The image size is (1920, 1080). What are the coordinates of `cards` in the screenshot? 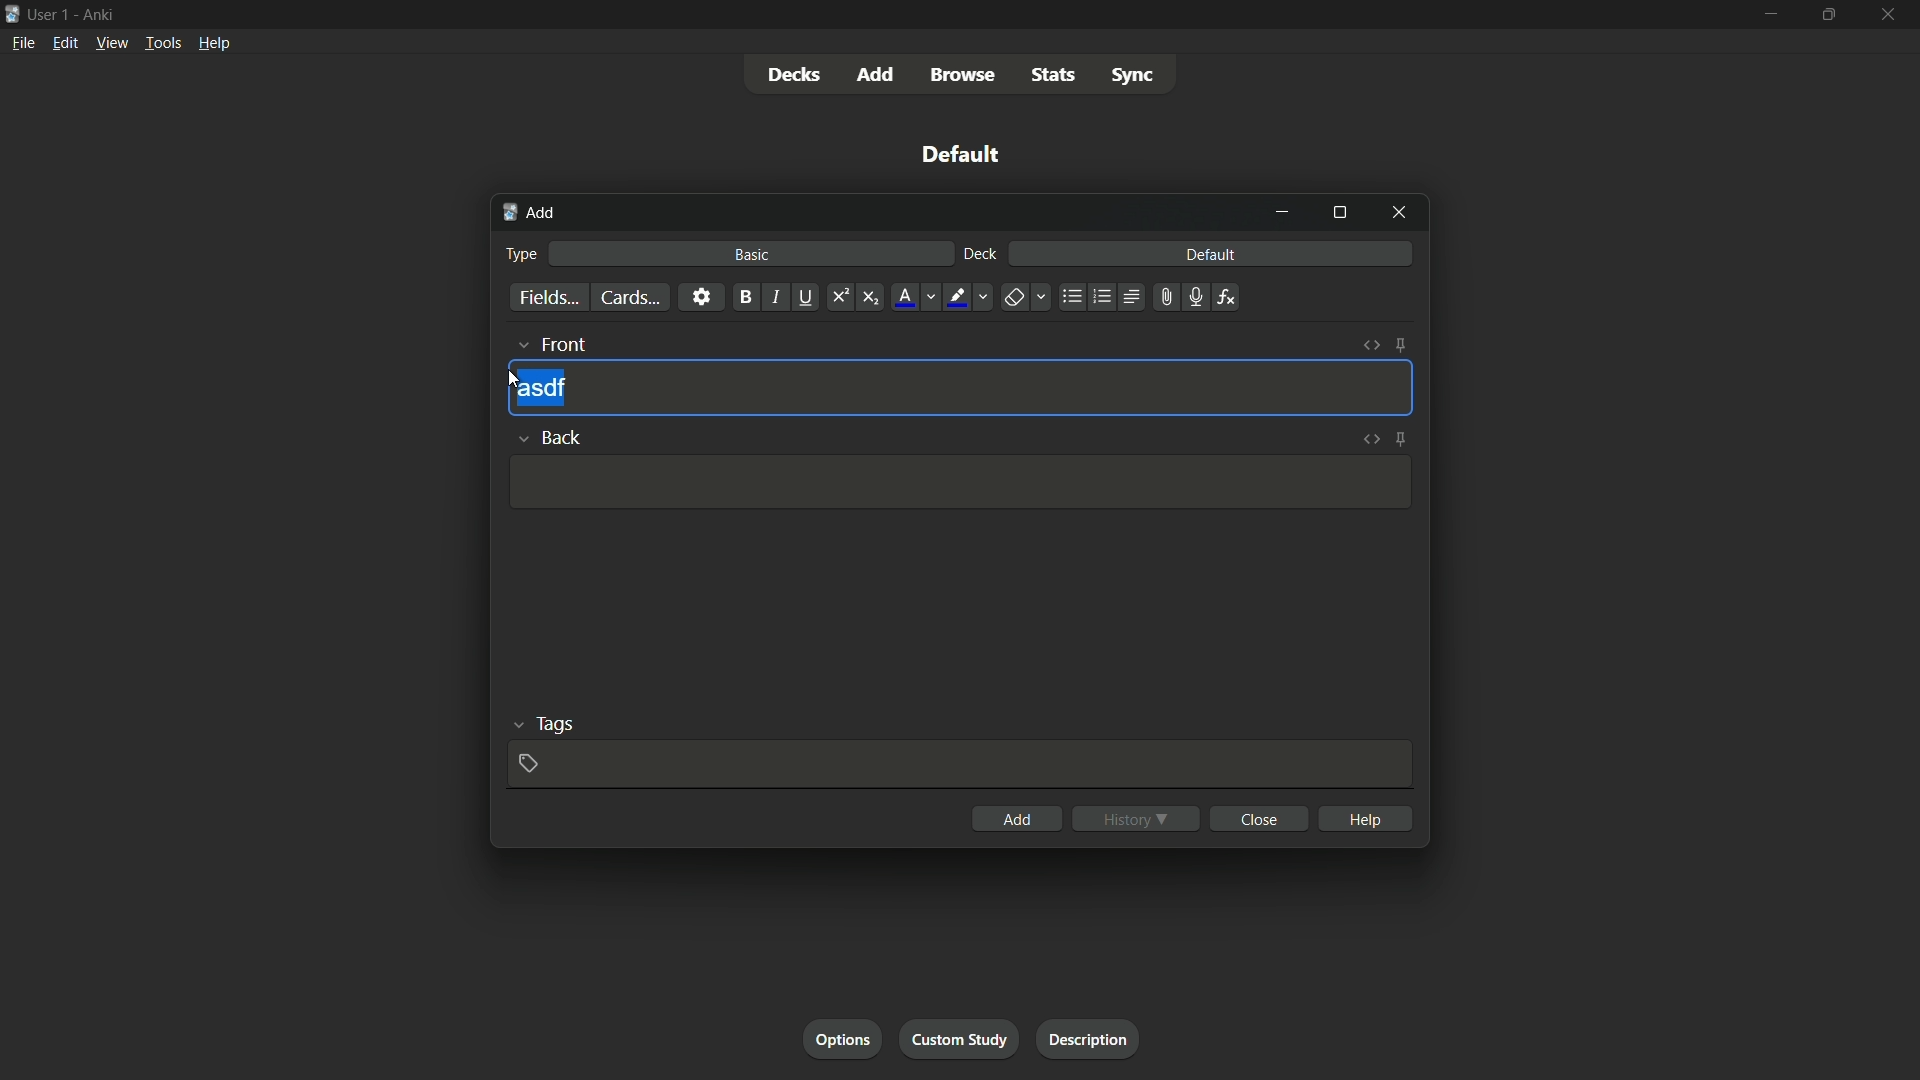 It's located at (629, 297).